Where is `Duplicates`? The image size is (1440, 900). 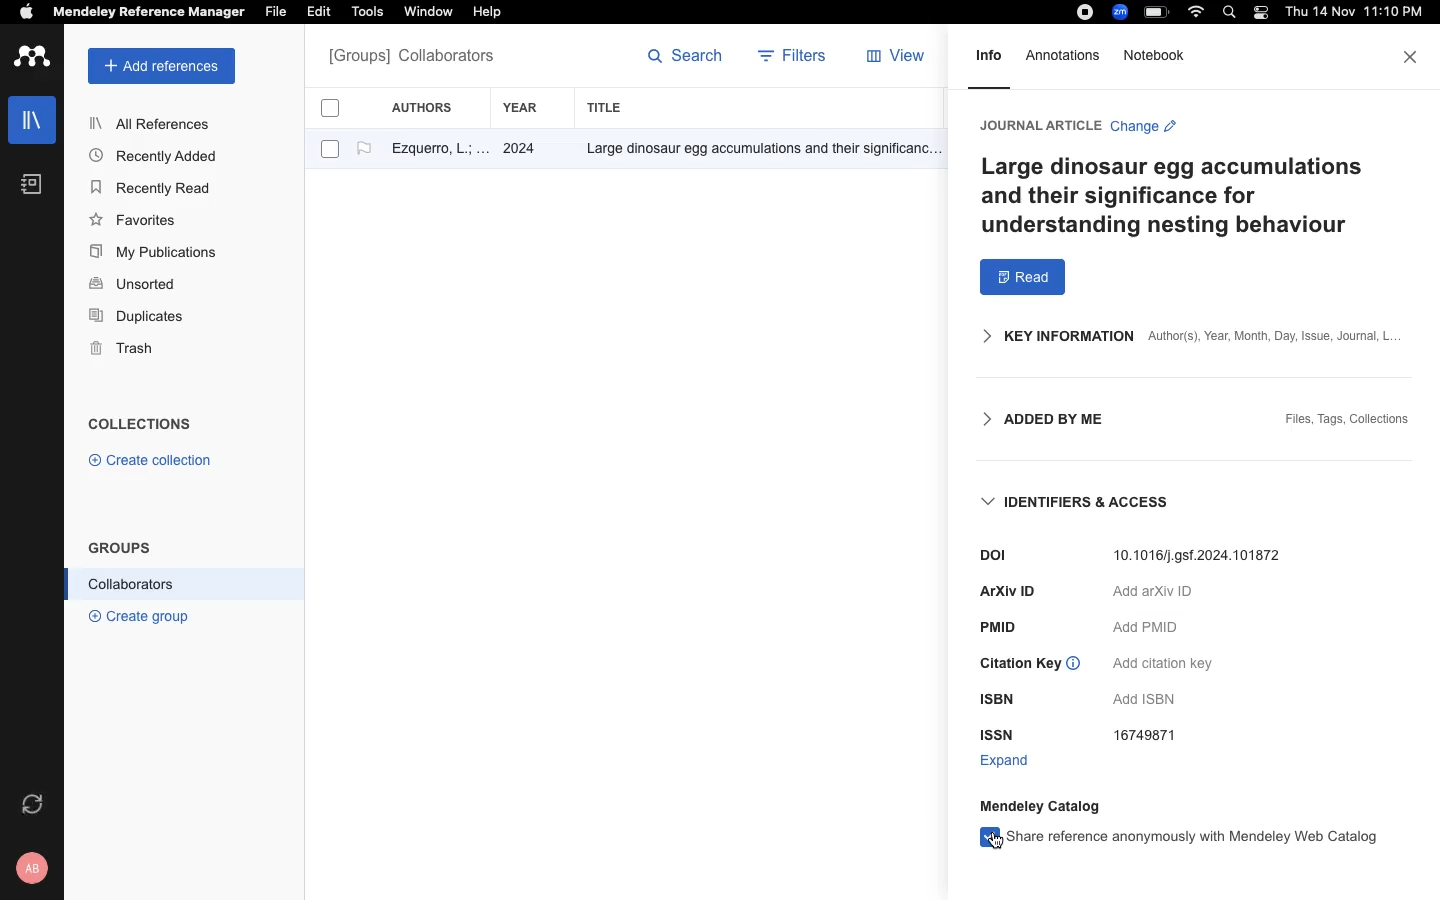 Duplicates is located at coordinates (138, 317).